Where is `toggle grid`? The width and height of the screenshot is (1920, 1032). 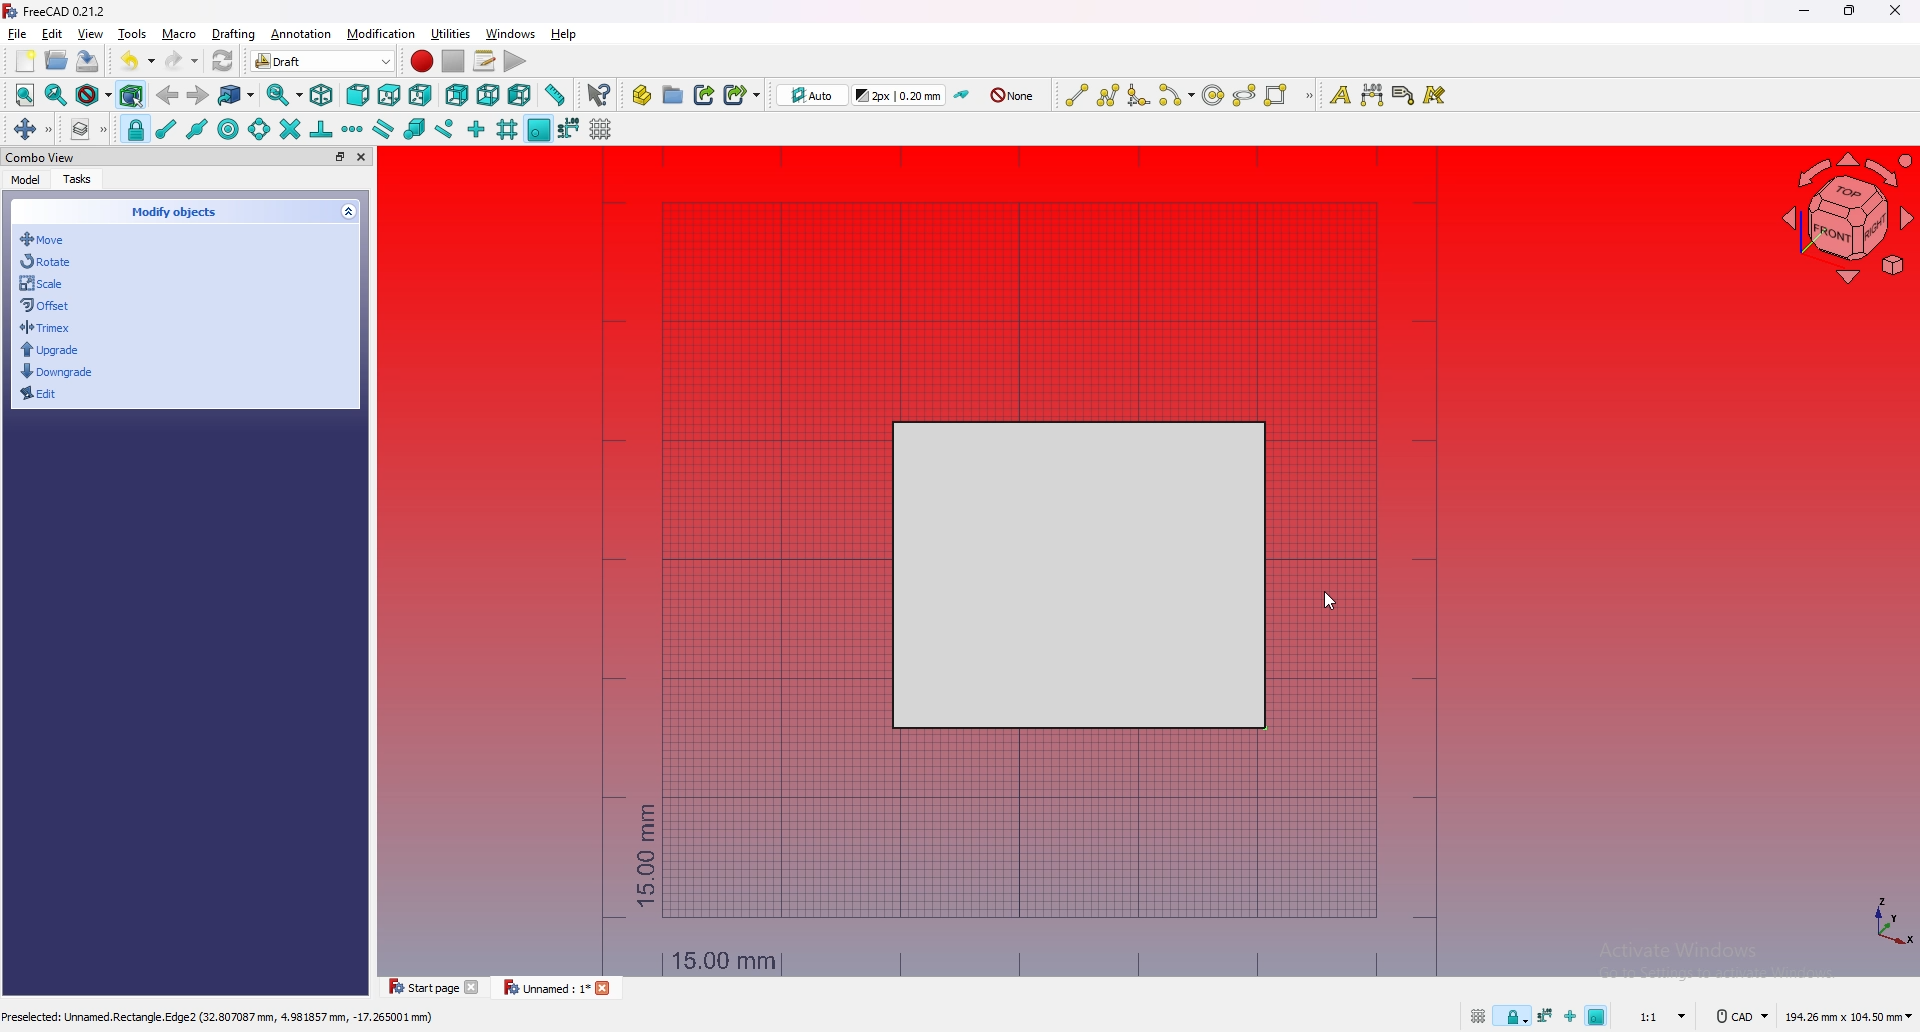 toggle grid is located at coordinates (603, 128).